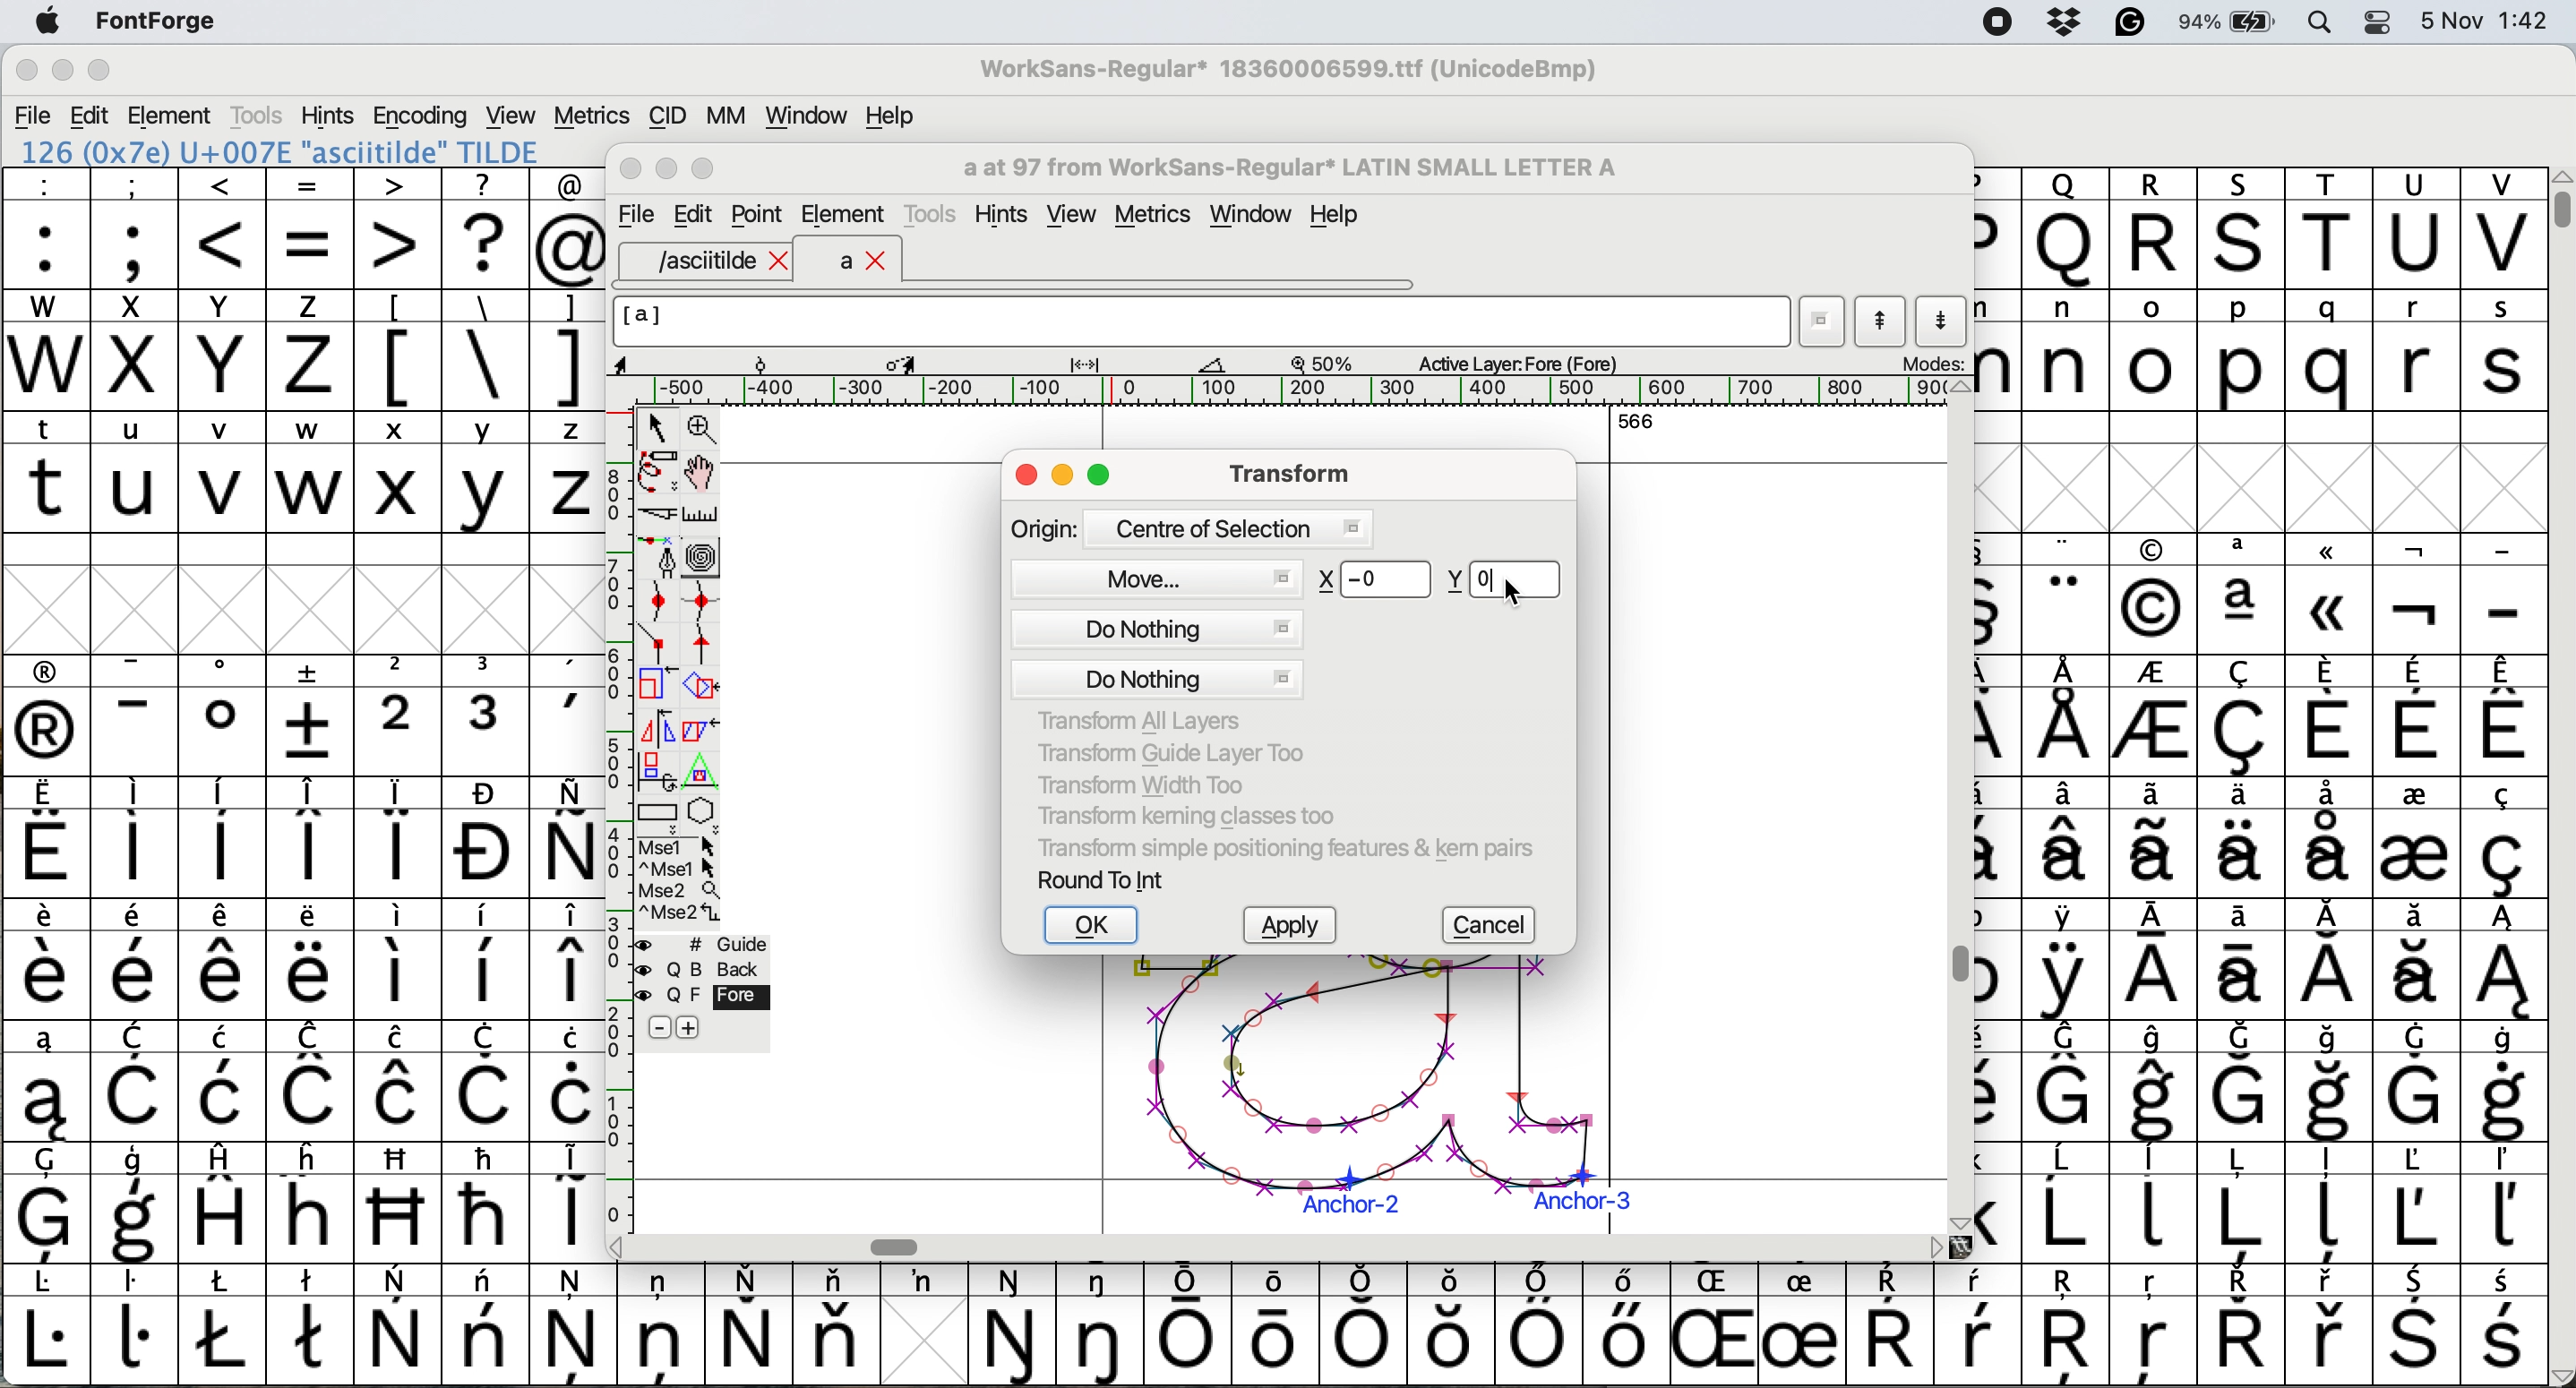 The image size is (2576, 1388). Describe the element at coordinates (223, 475) in the screenshot. I see `v` at that location.